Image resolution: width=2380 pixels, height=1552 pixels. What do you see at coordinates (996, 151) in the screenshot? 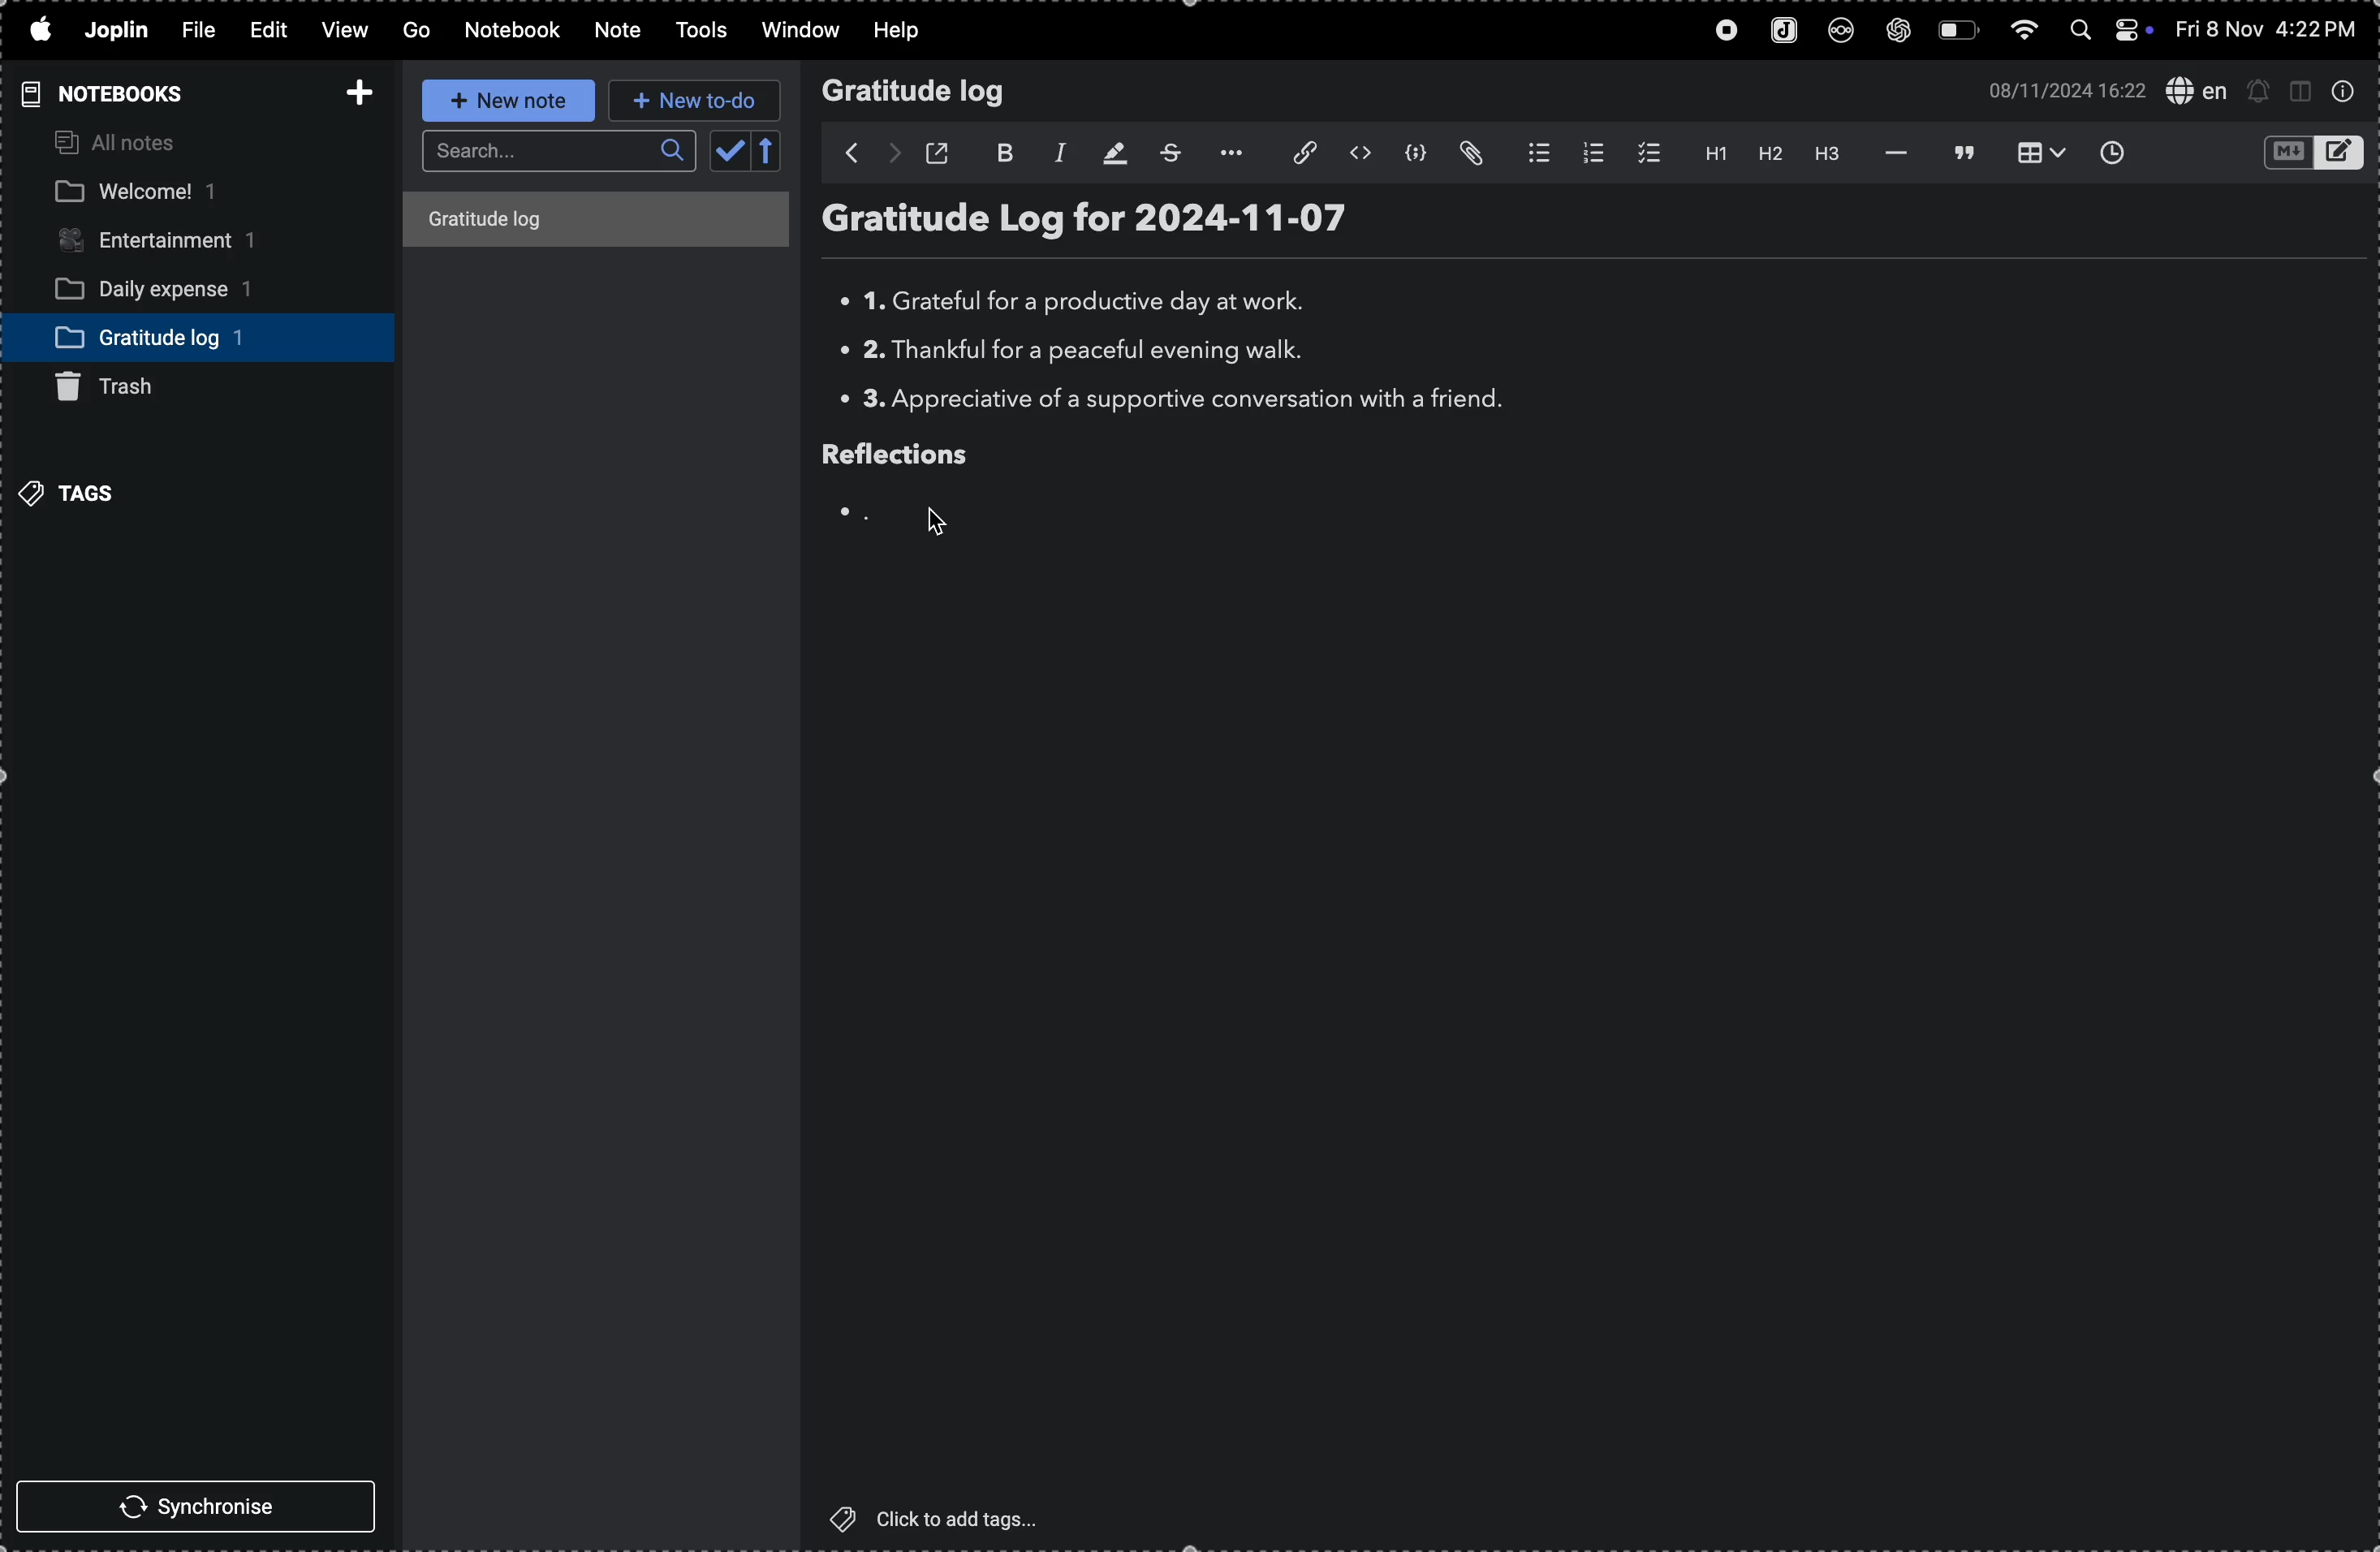
I see `bold` at bounding box center [996, 151].